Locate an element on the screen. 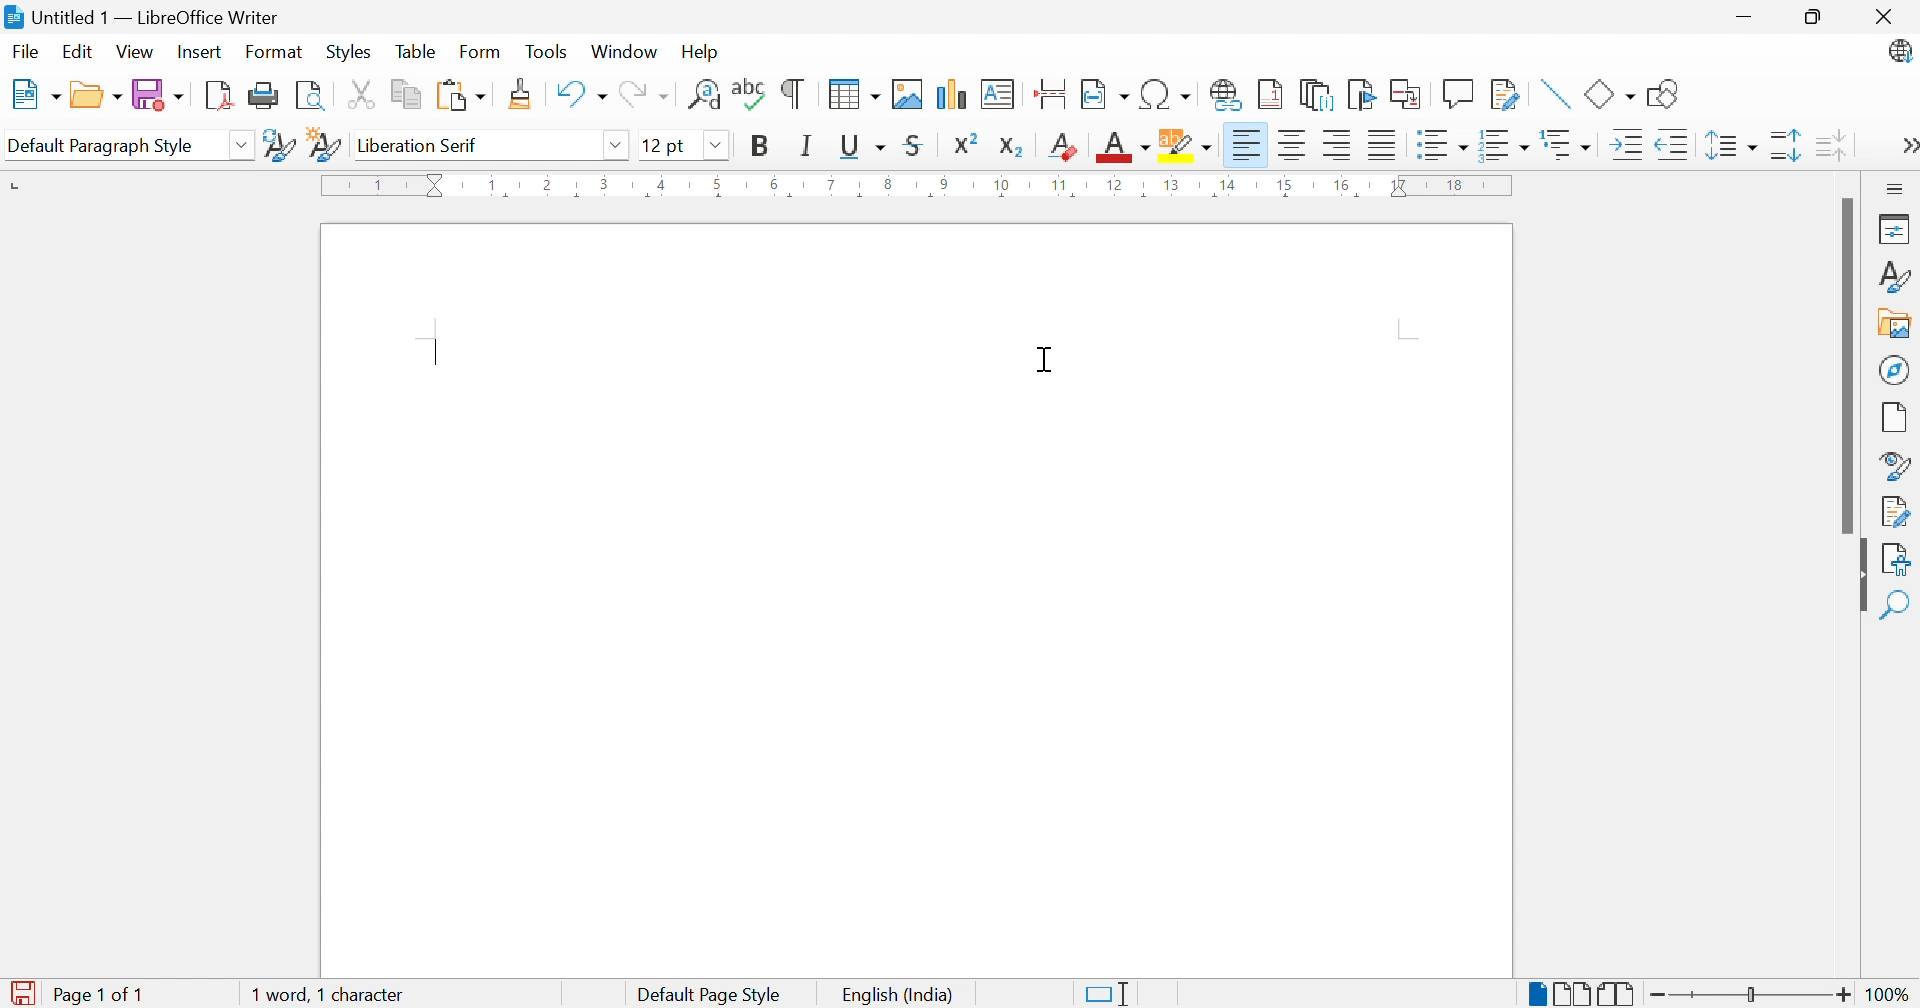 This screenshot has height=1008, width=1920. 100% is located at coordinates (1889, 993).